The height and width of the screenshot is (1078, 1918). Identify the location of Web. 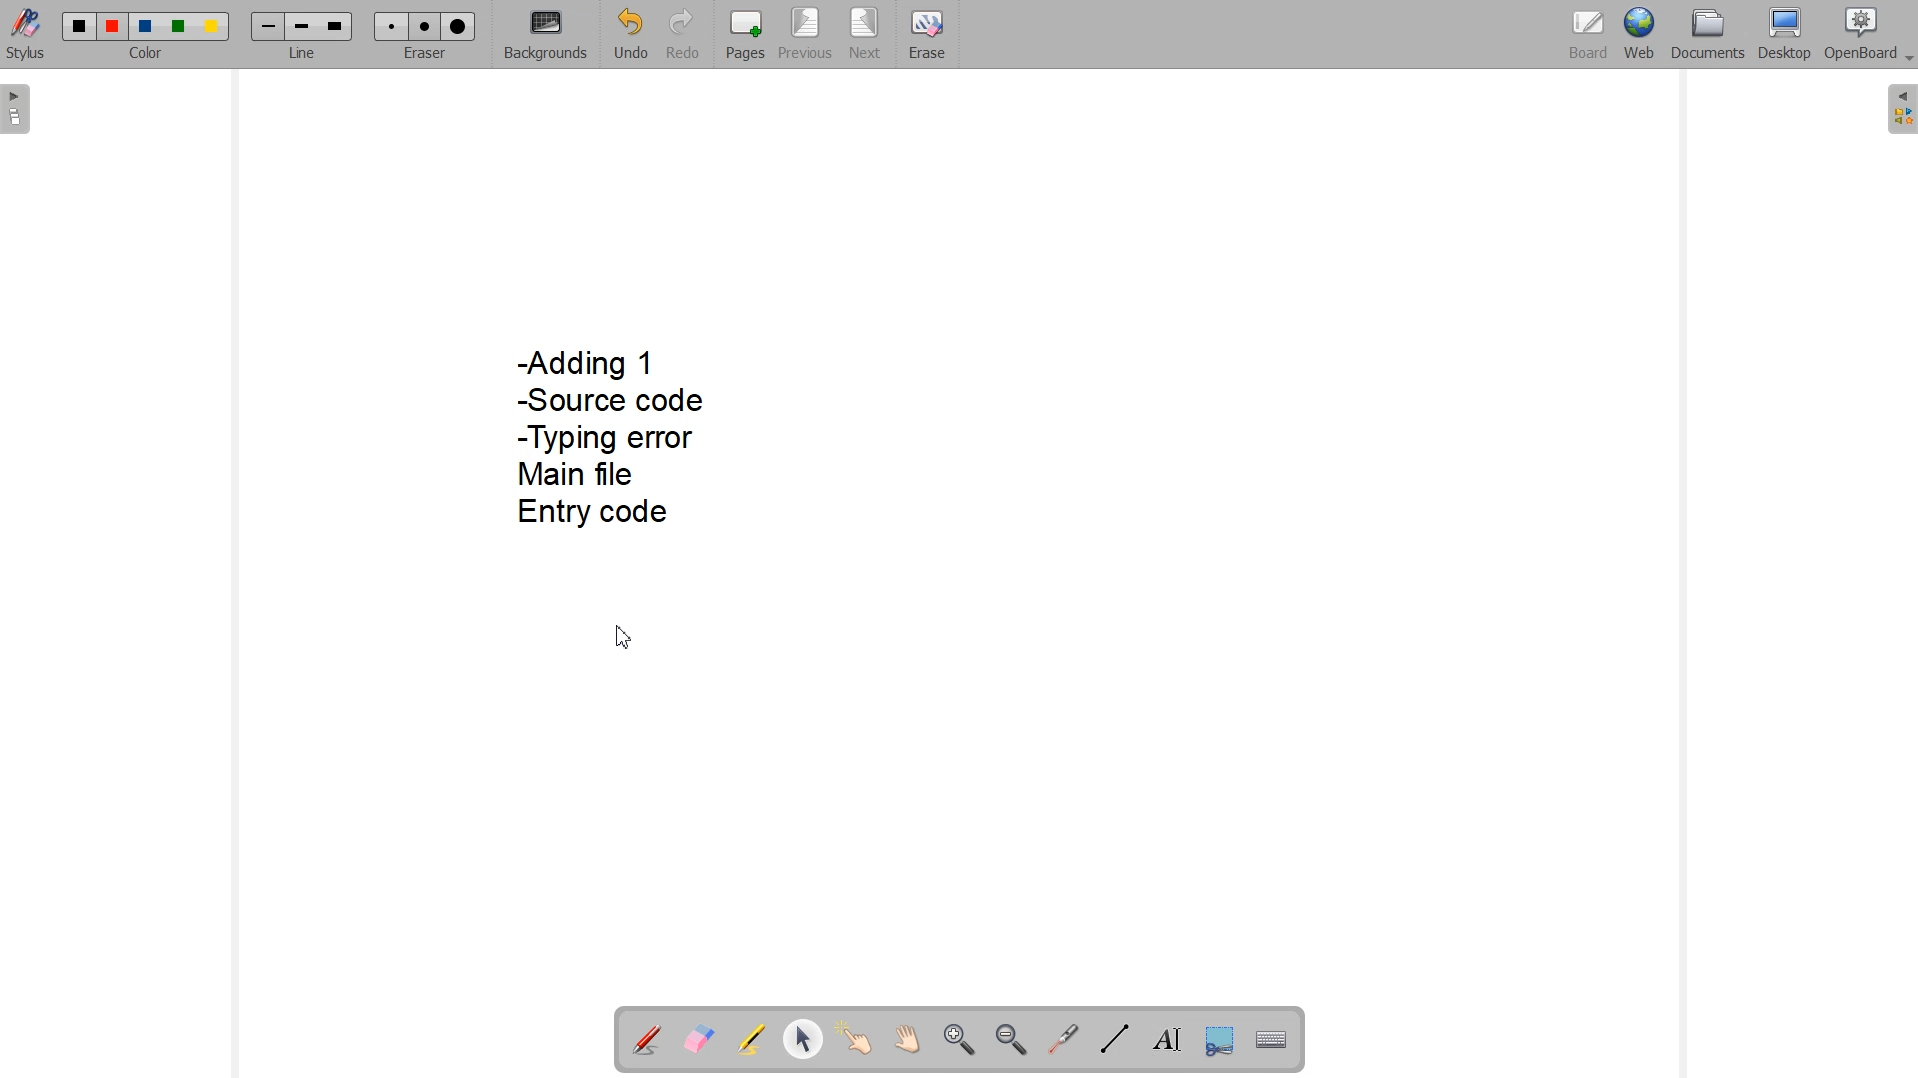
(1639, 35).